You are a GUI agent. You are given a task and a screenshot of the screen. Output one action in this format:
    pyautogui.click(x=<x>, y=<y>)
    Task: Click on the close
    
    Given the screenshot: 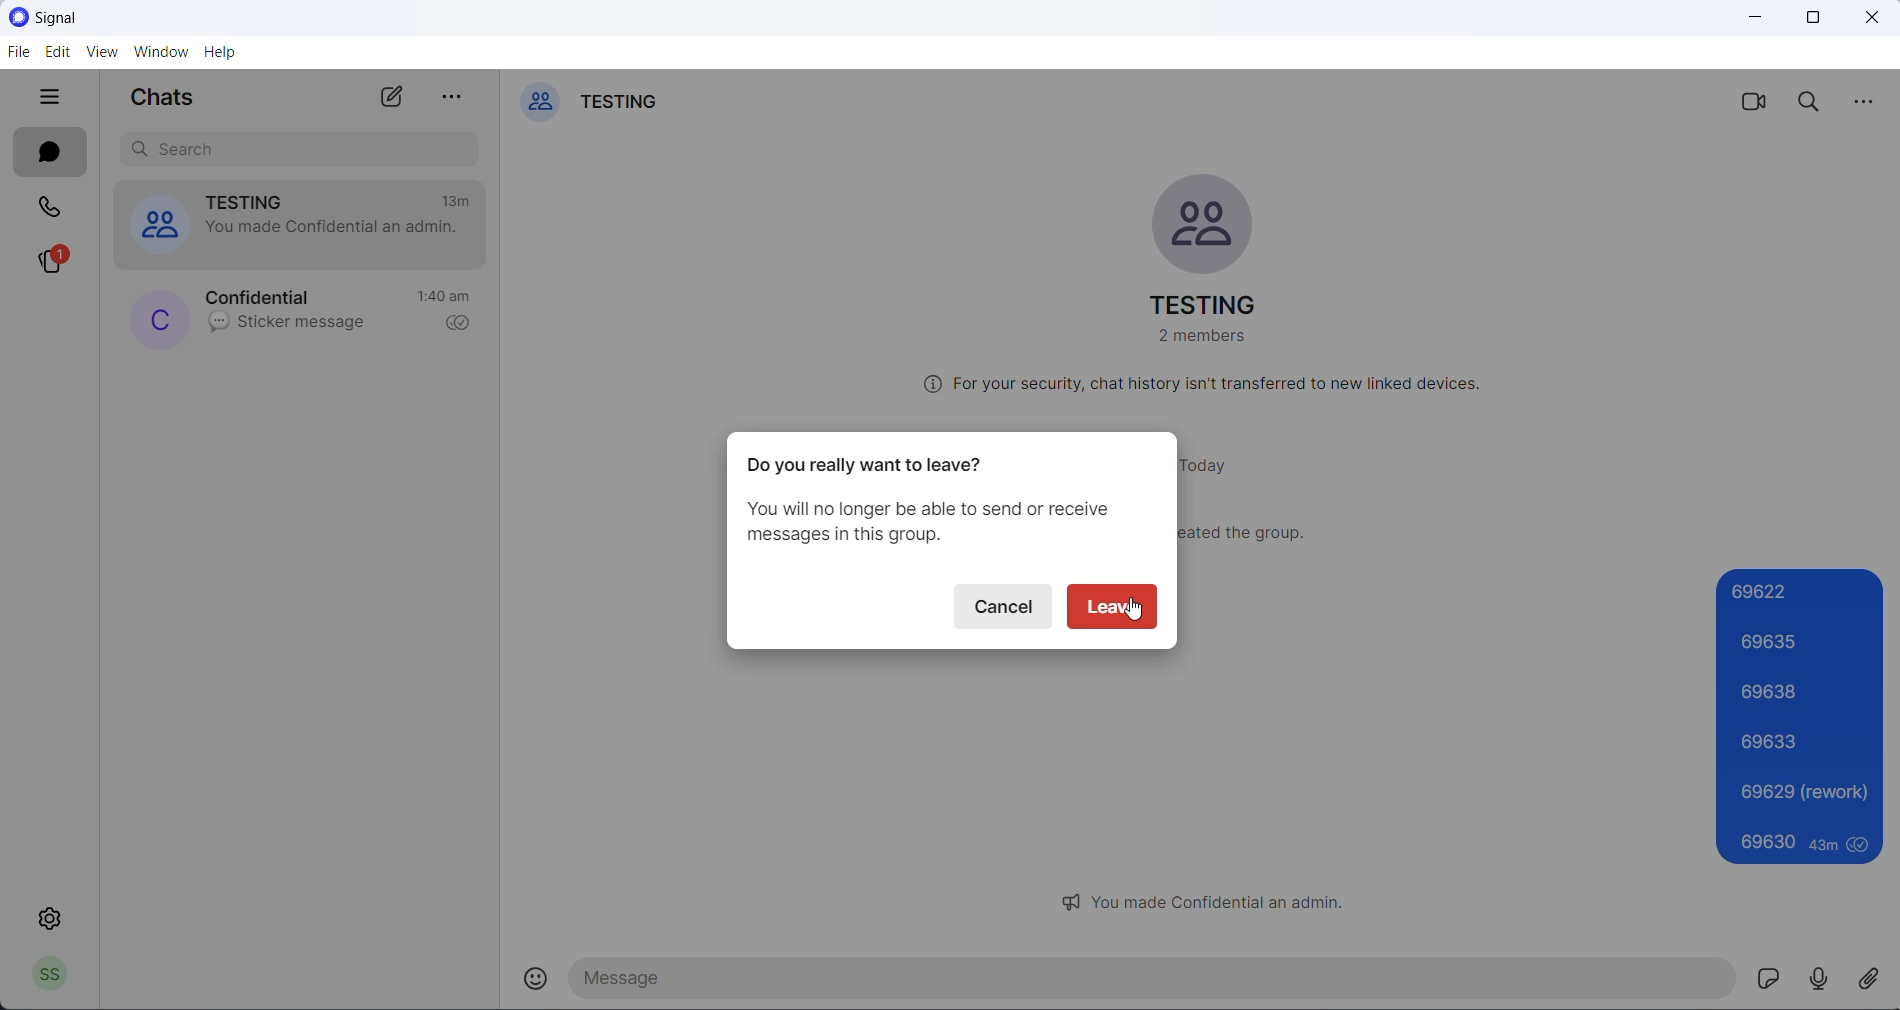 What is the action you would take?
    pyautogui.click(x=1877, y=19)
    